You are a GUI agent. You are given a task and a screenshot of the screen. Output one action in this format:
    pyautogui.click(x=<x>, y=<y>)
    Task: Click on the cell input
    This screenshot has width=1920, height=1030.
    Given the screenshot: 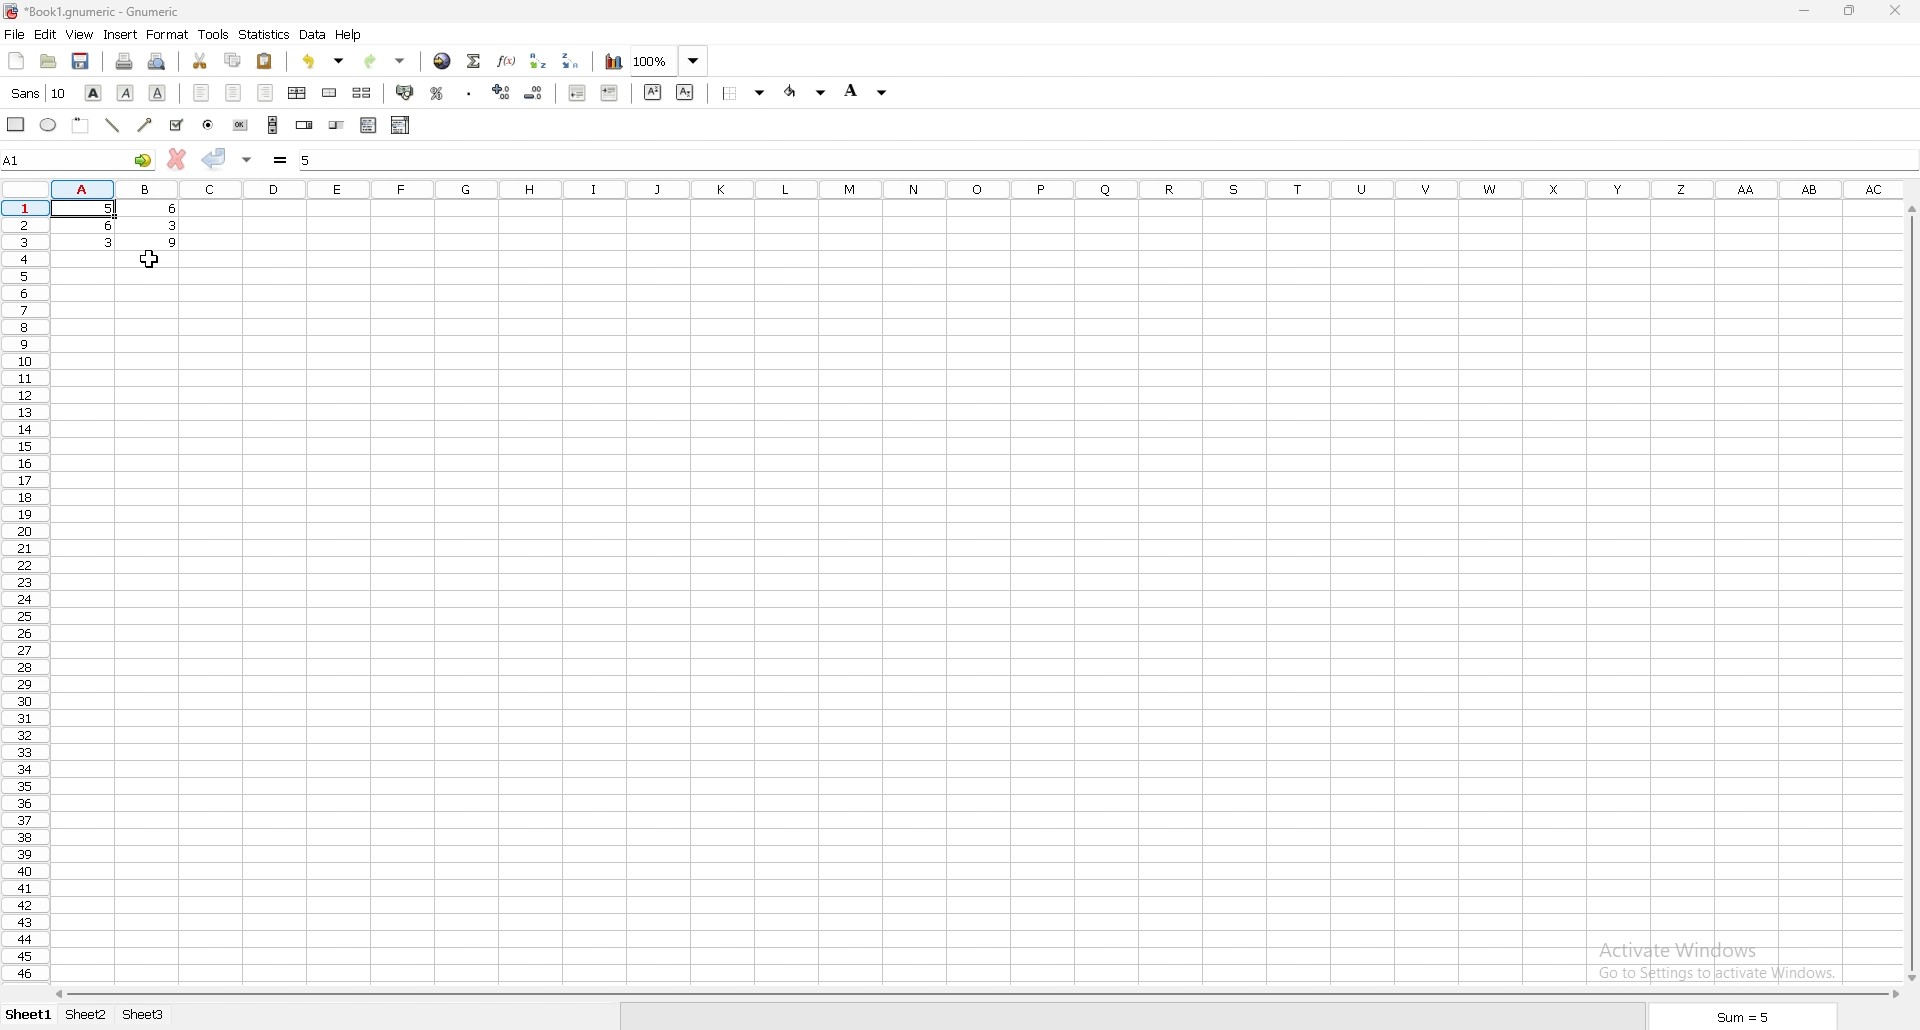 What is the action you would take?
    pyautogui.click(x=1101, y=158)
    